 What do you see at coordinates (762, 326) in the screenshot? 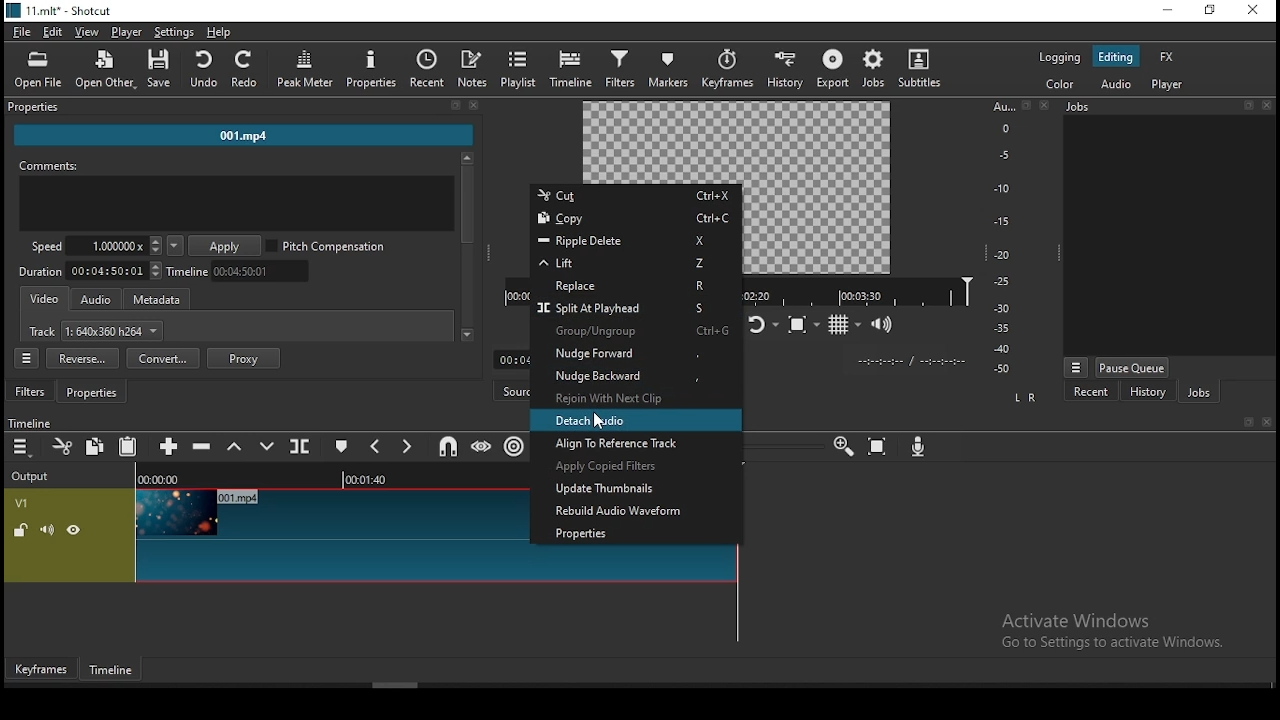
I see `toggle player after looping` at bounding box center [762, 326].